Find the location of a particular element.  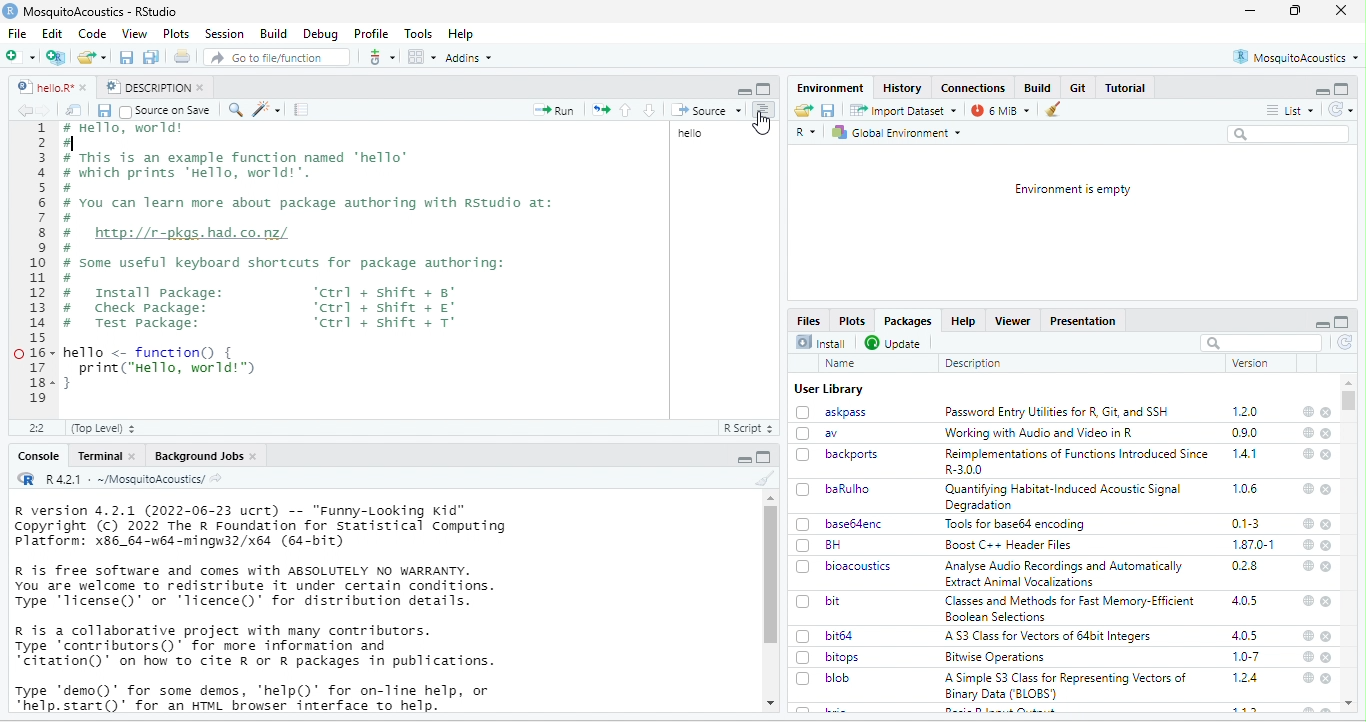

1.2.4 is located at coordinates (1247, 678).